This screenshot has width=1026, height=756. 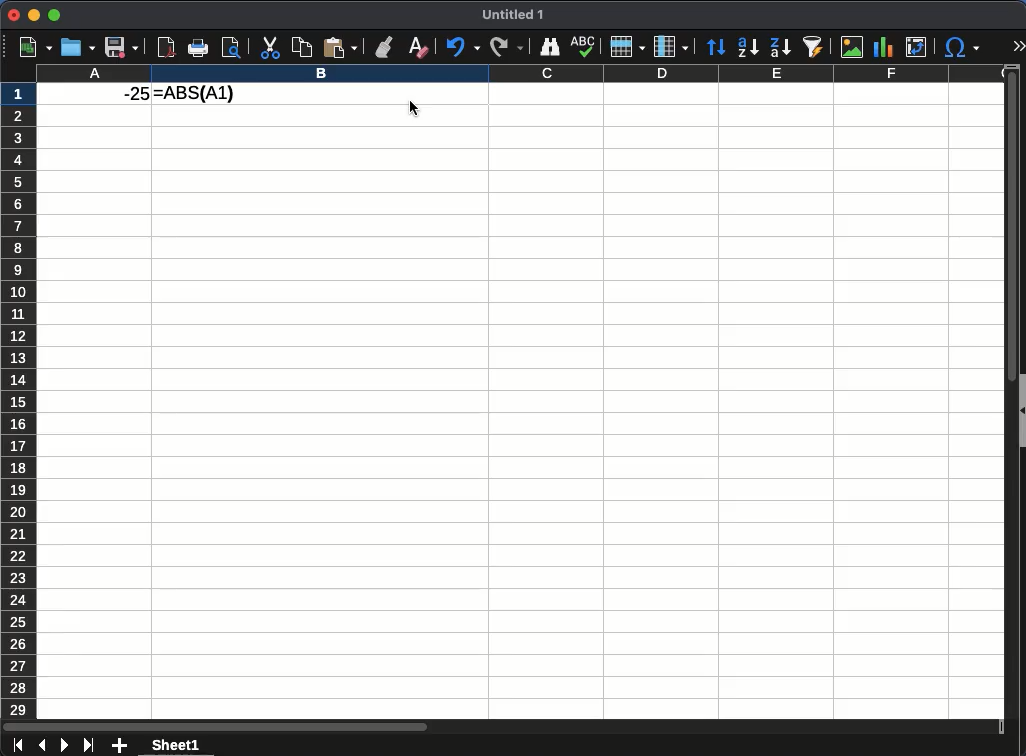 I want to click on -25, so click(x=127, y=94).